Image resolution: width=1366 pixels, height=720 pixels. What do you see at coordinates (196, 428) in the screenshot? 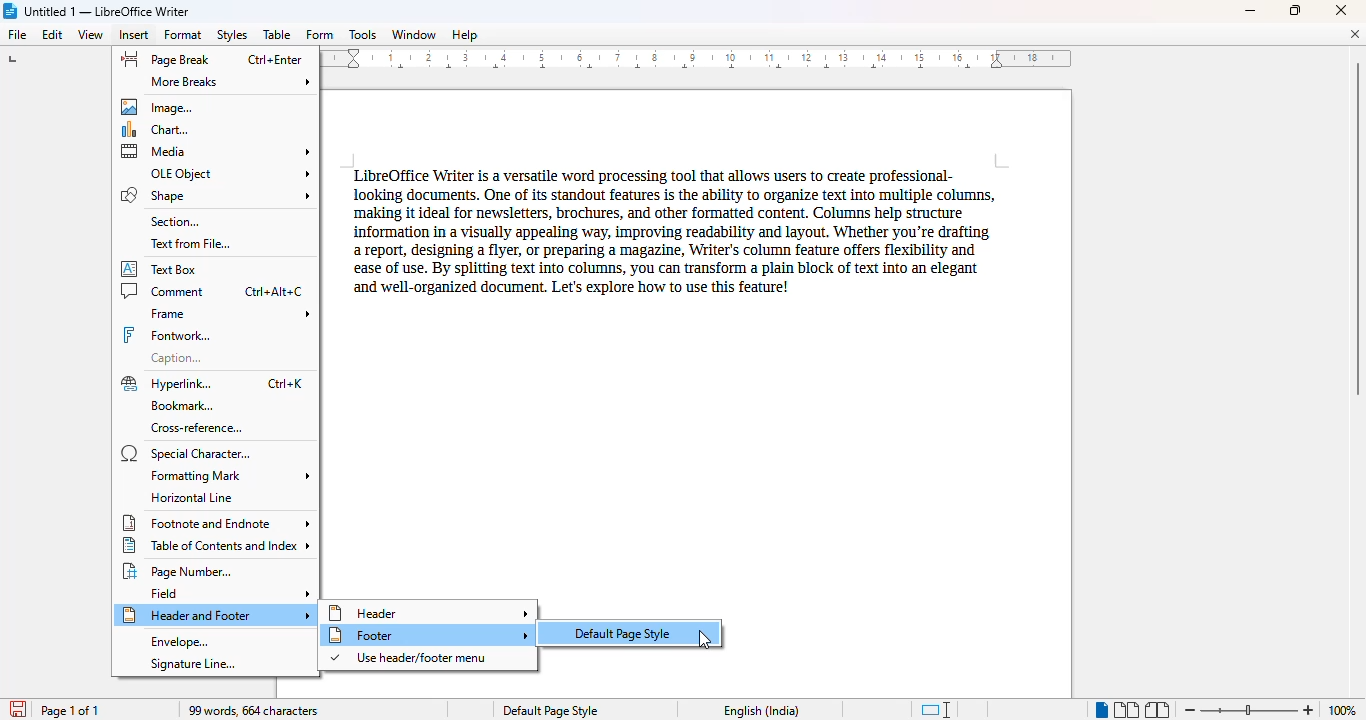
I see `cross-reference` at bounding box center [196, 428].